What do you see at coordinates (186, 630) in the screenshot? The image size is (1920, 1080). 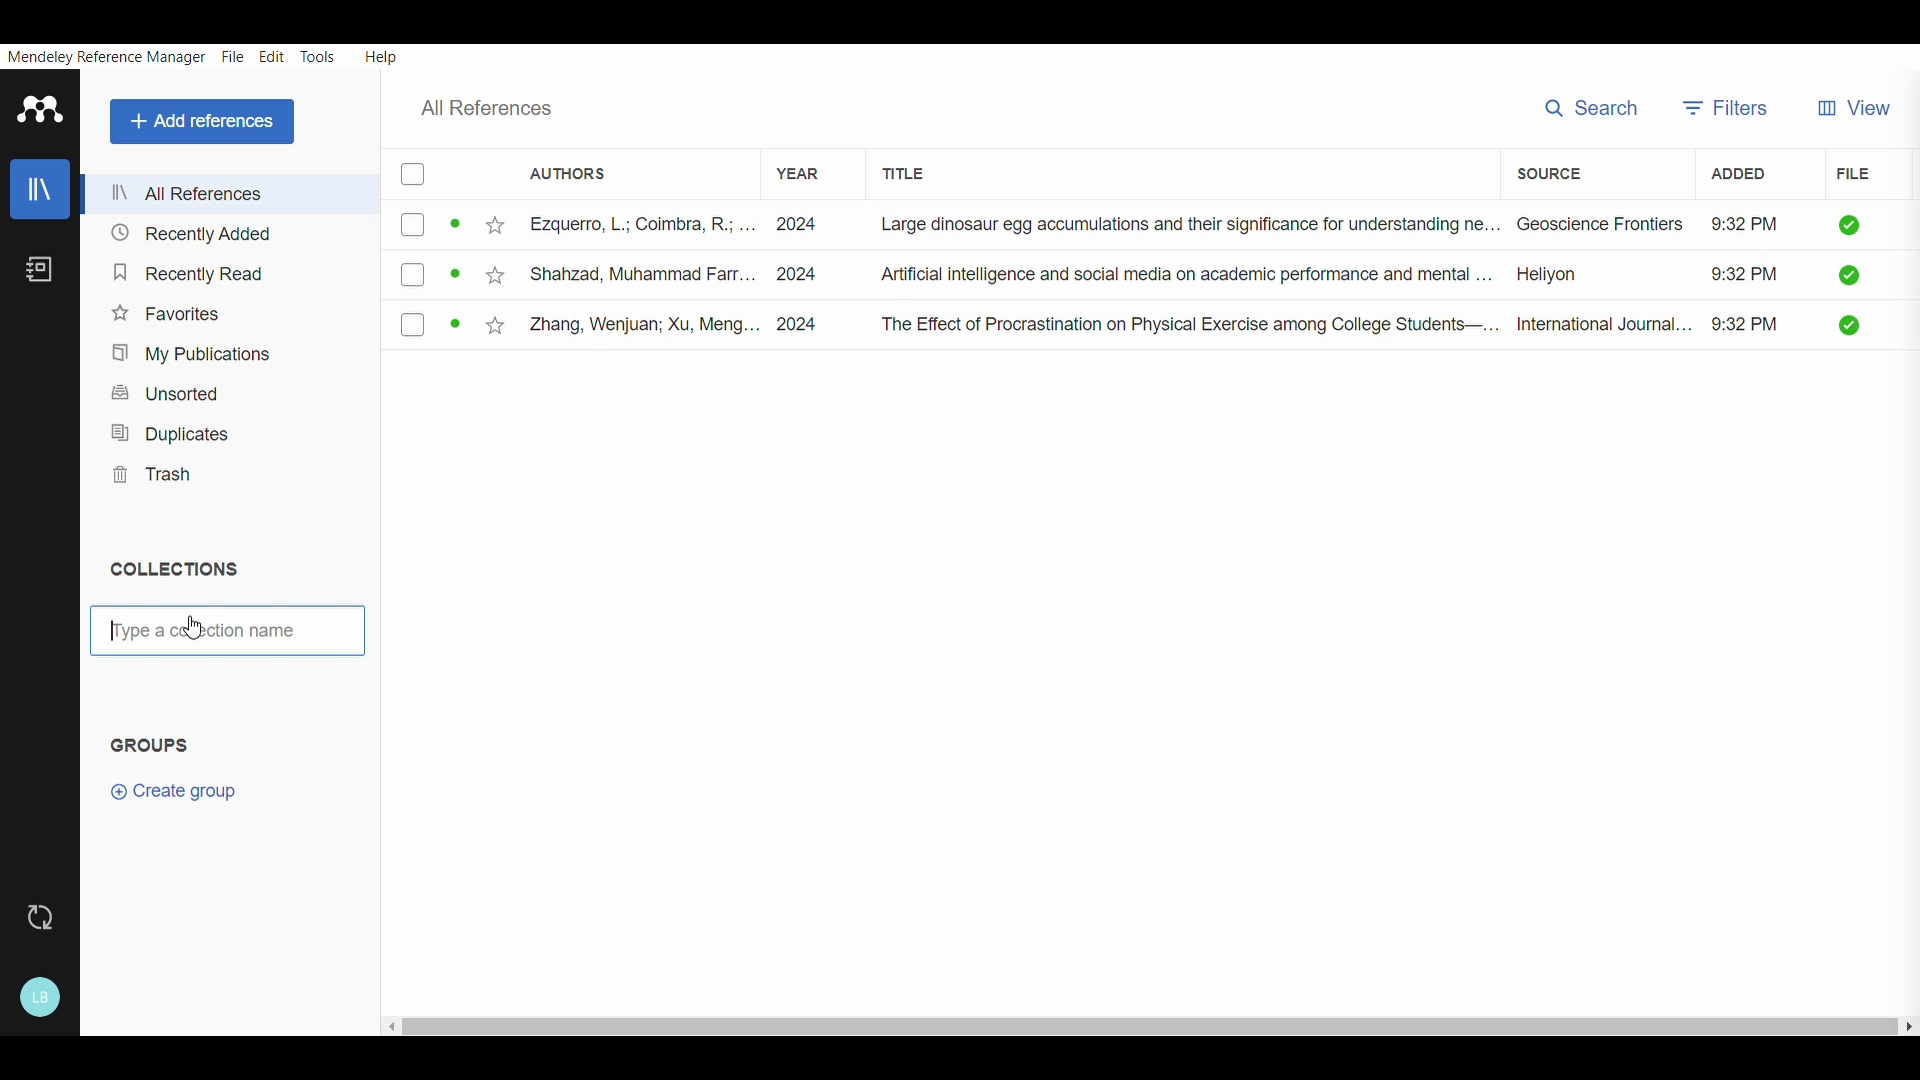 I see `Cursor` at bounding box center [186, 630].